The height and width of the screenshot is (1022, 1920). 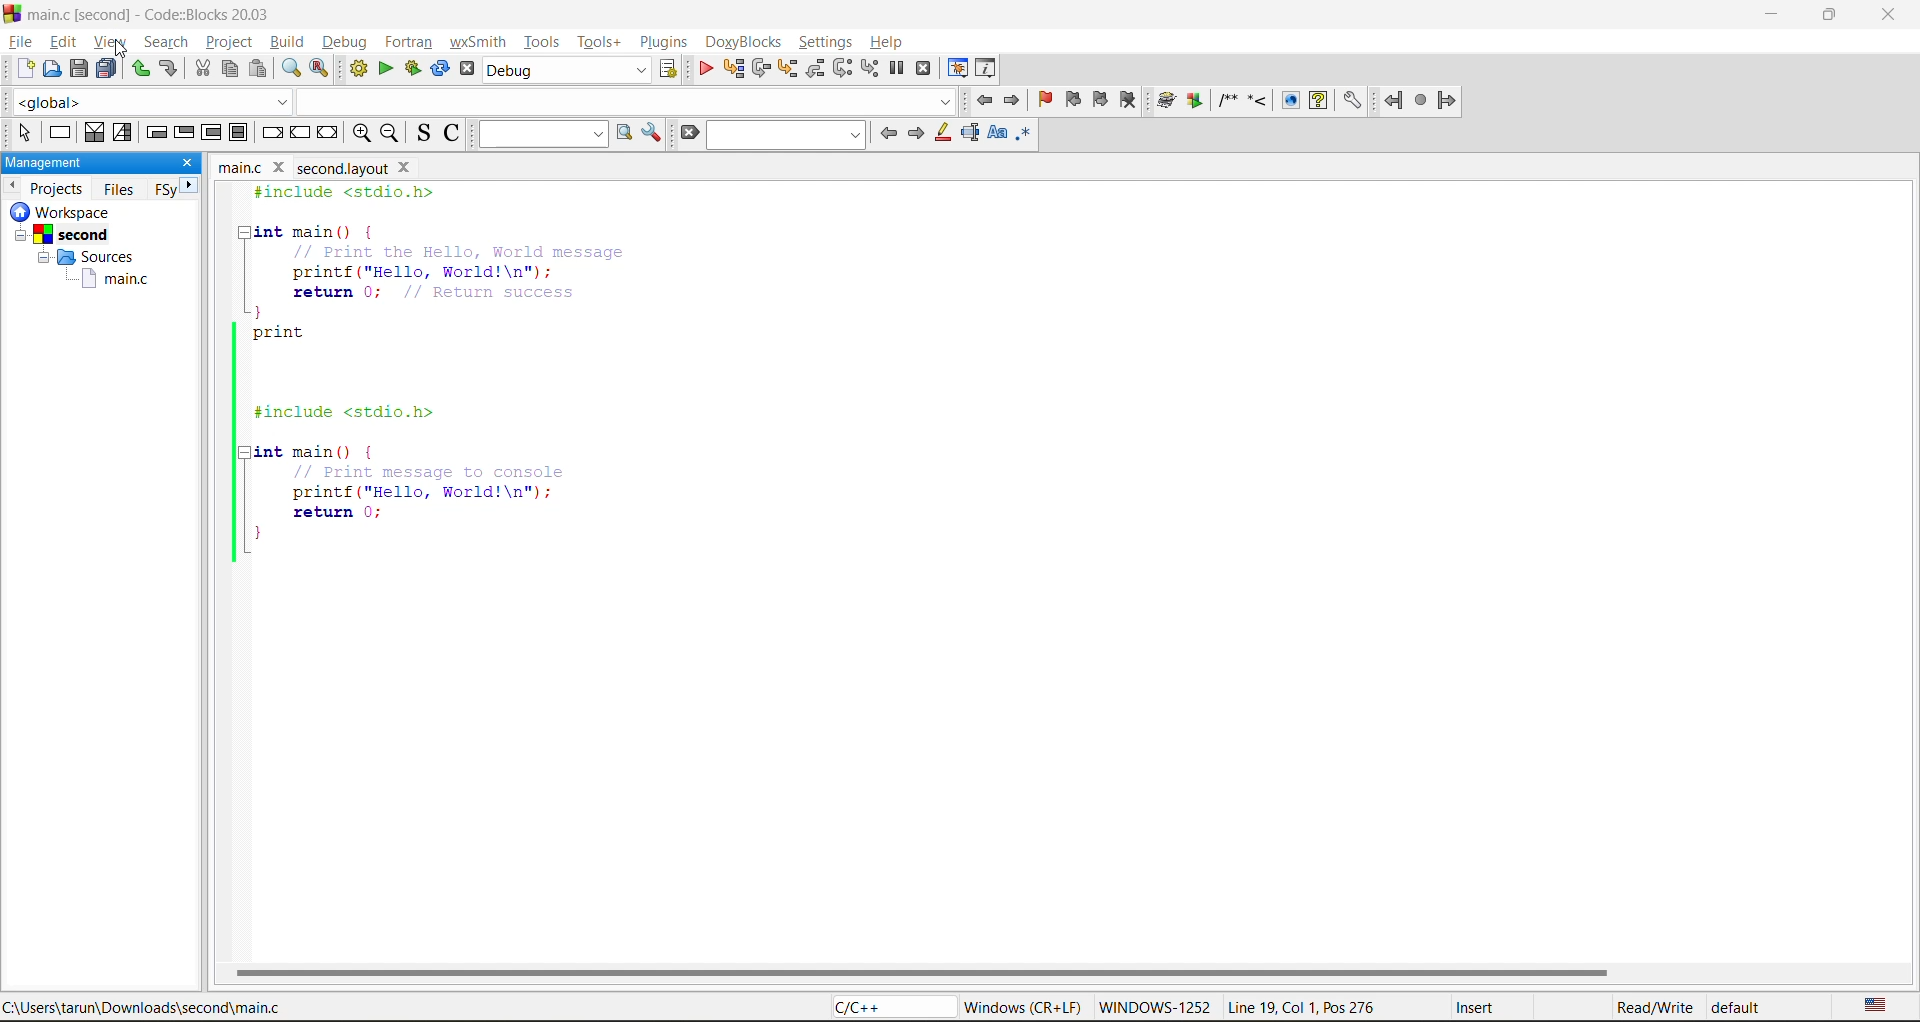 I want to click on doxyblocks, so click(x=742, y=39).